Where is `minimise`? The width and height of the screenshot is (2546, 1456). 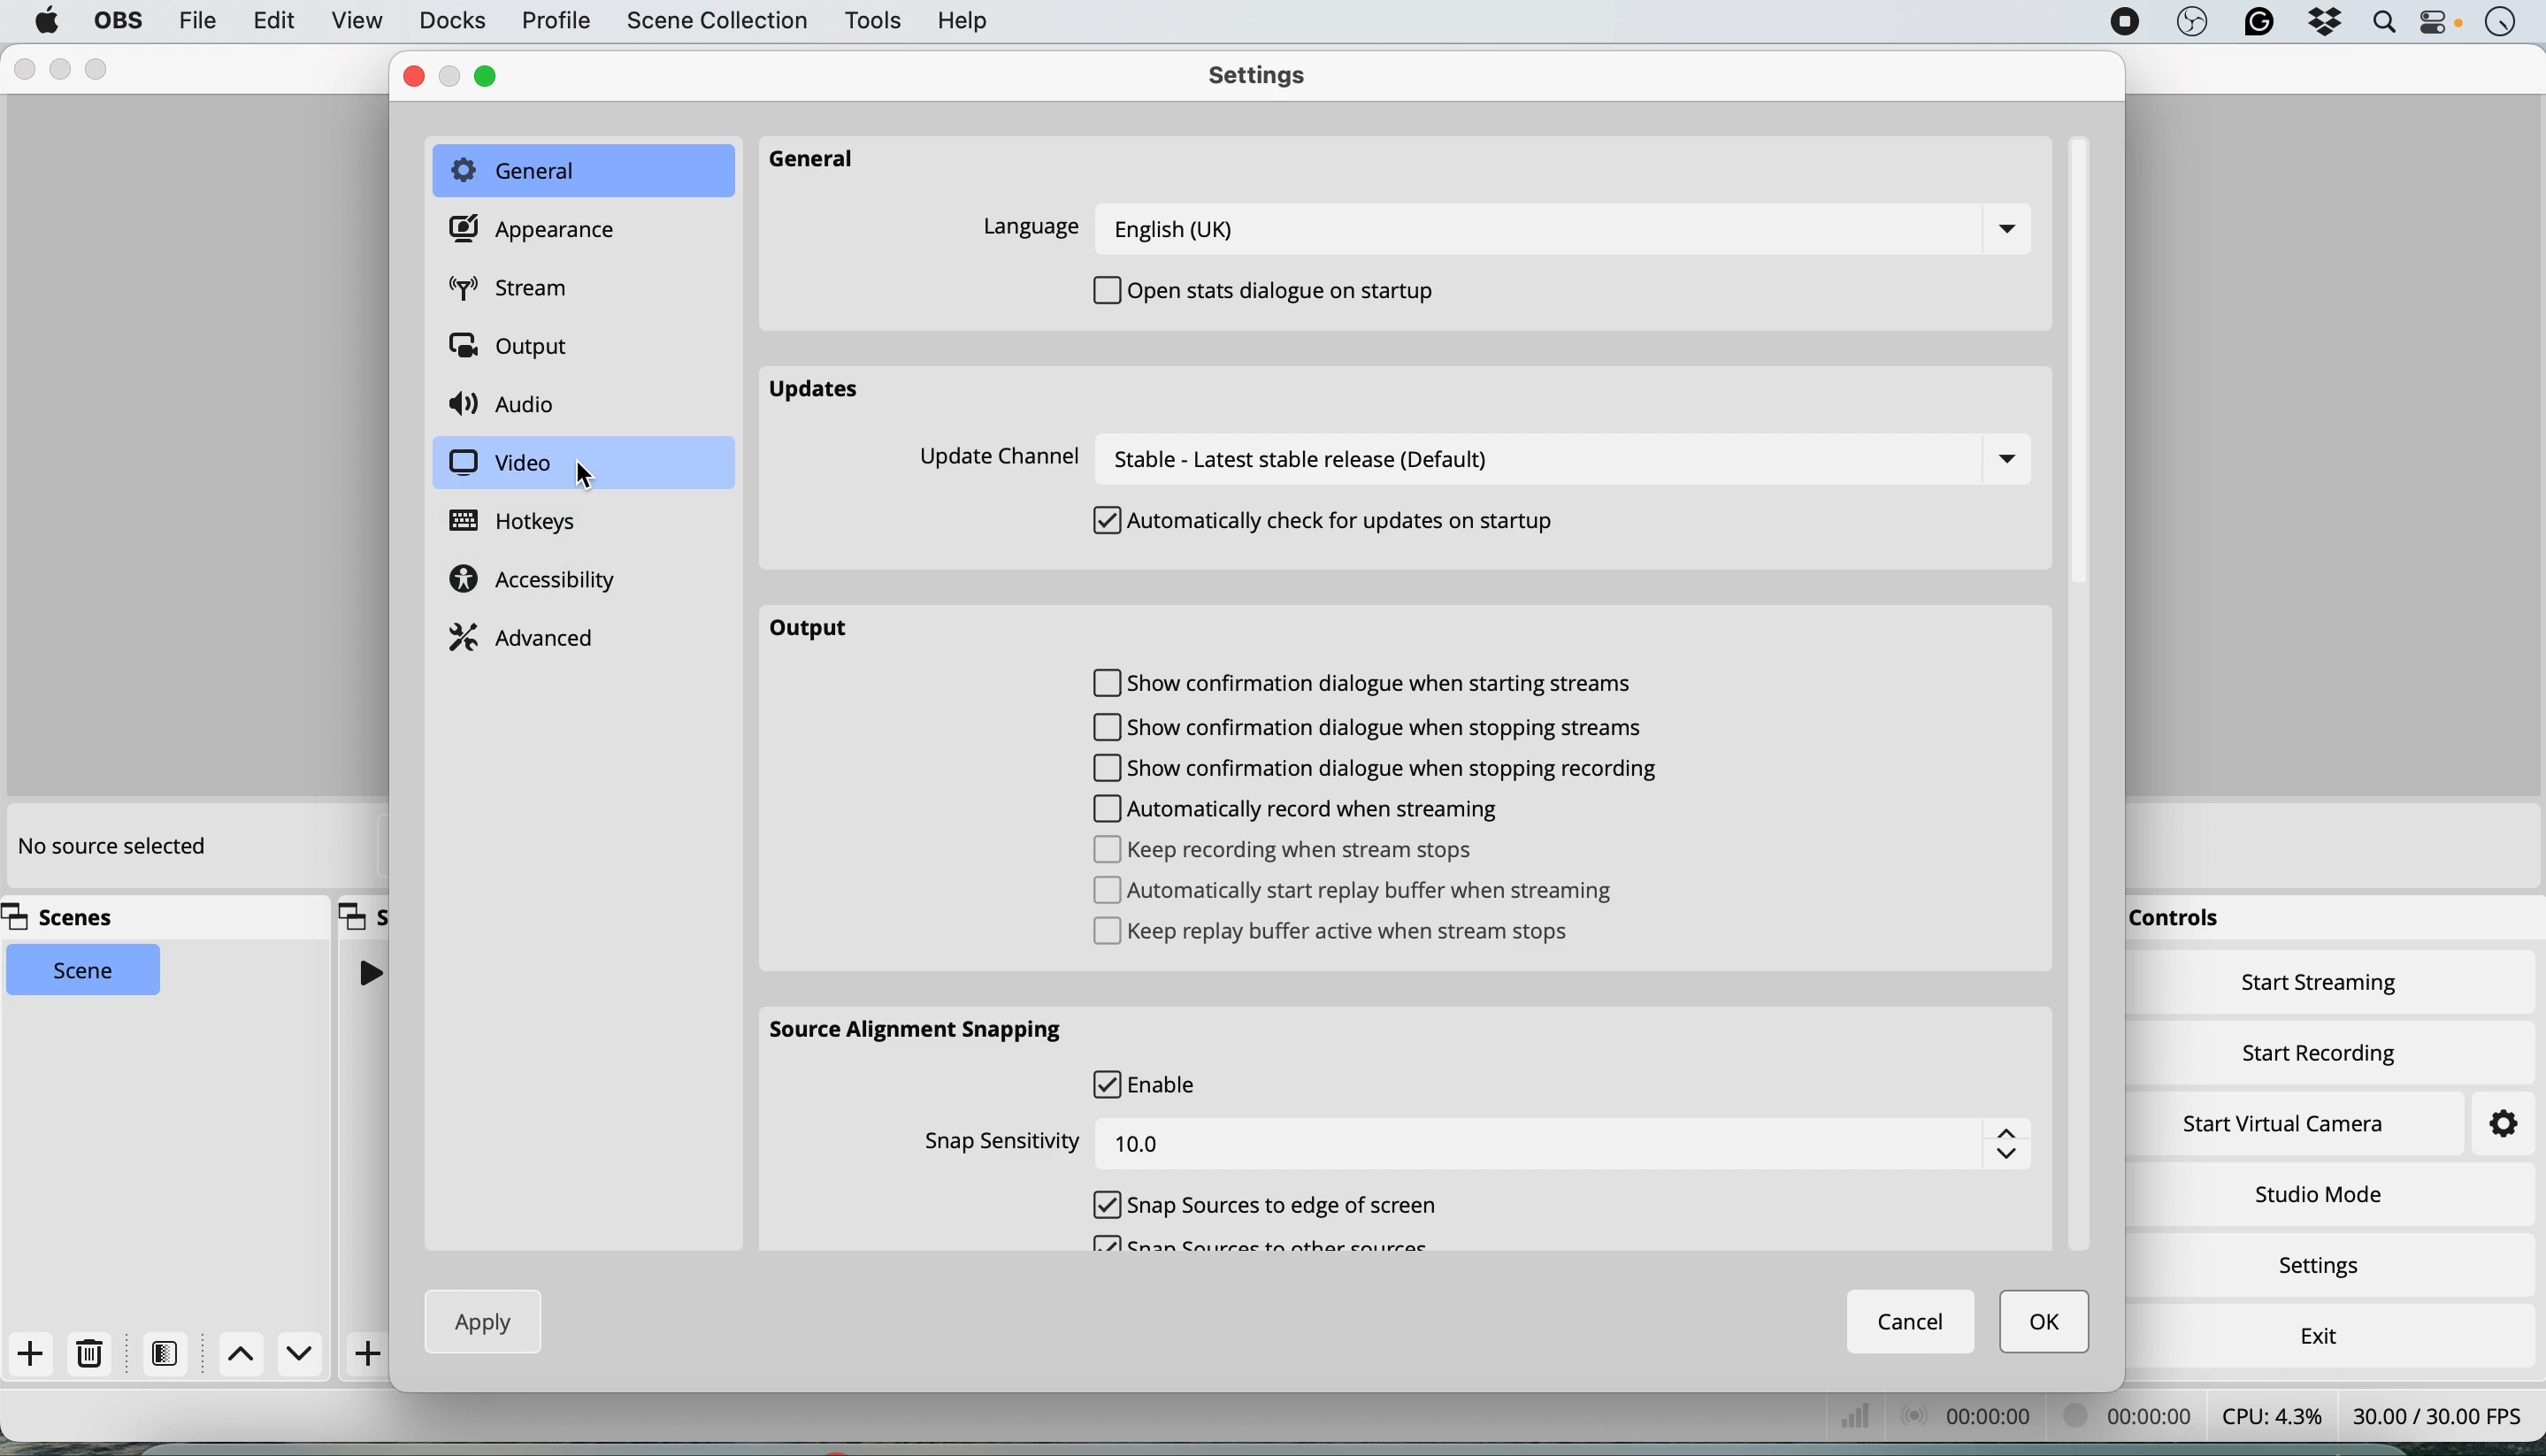 minimise is located at coordinates (56, 70).